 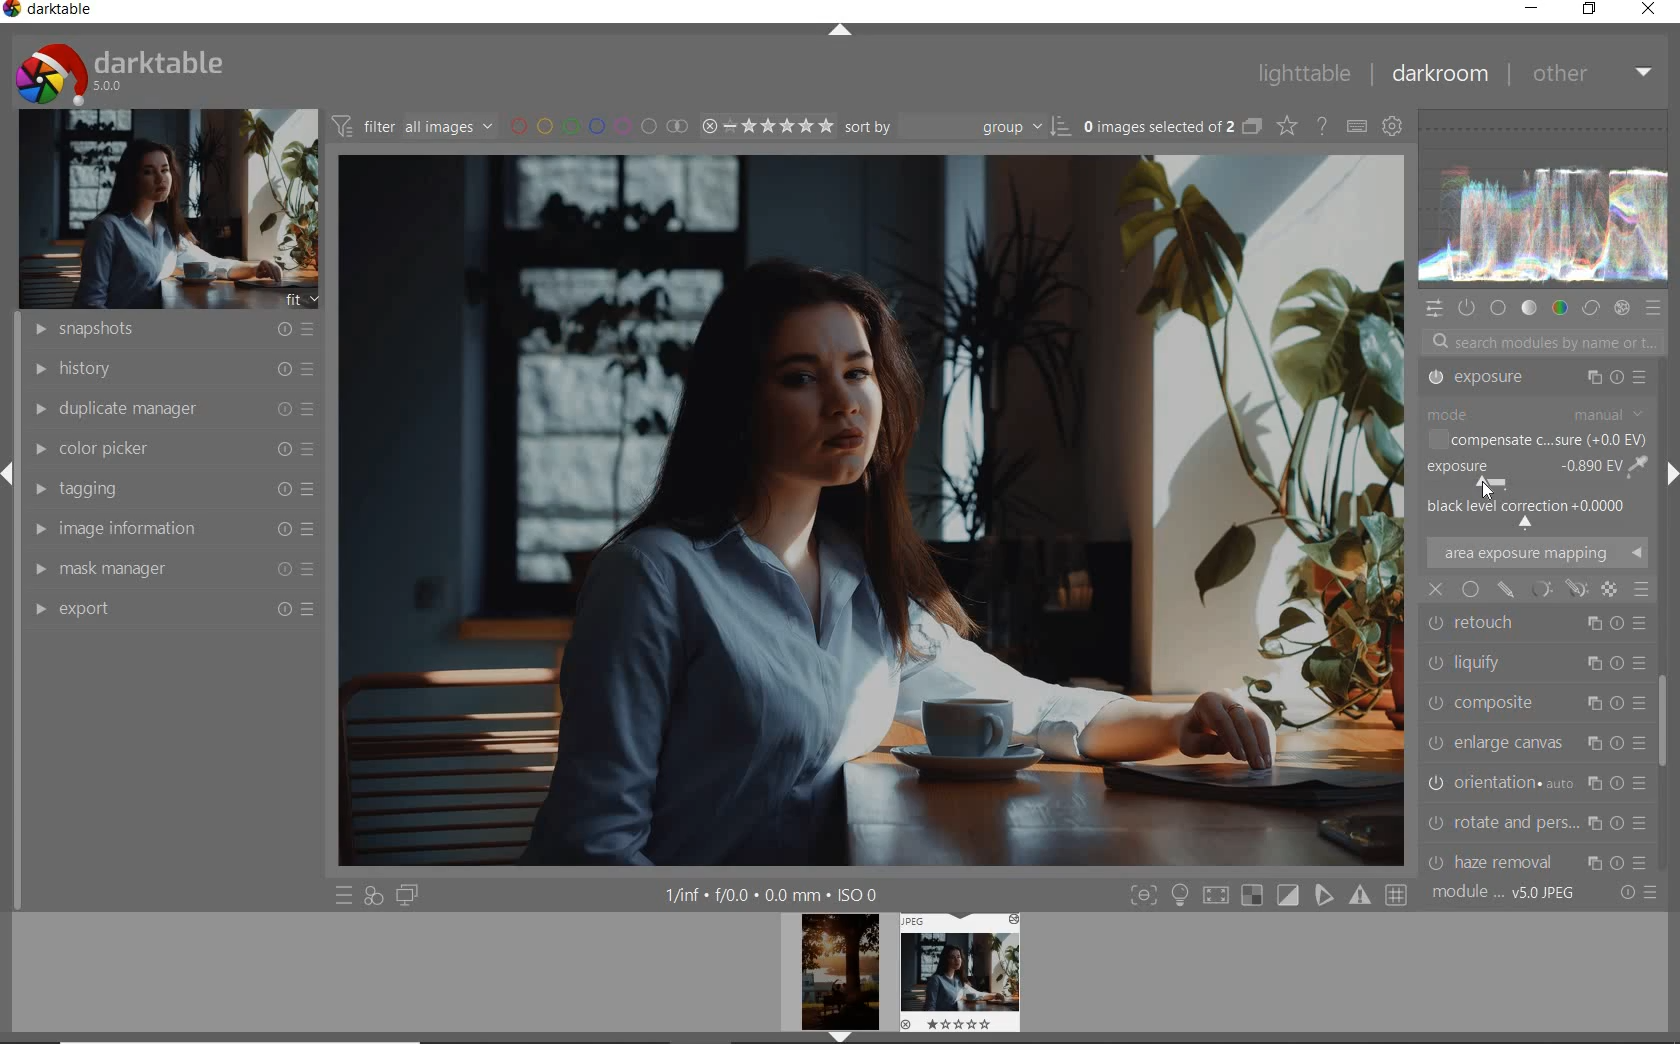 I want to click on IMAGE, so click(x=164, y=208).